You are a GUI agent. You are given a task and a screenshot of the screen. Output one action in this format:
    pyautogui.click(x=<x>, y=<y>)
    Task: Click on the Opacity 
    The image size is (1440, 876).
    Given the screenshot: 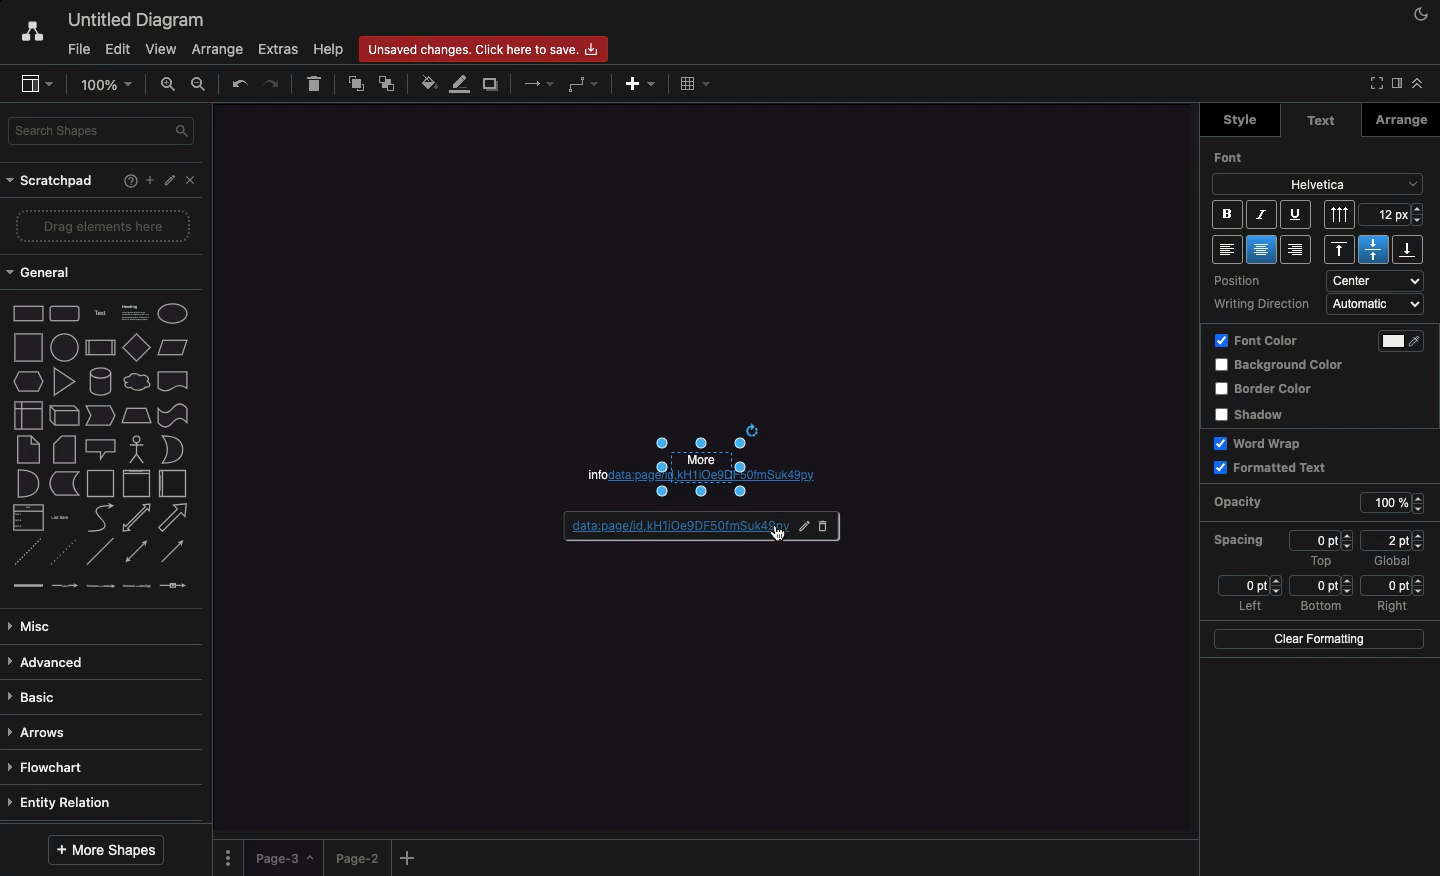 What is the action you would take?
    pyautogui.click(x=1254, y=503)
    